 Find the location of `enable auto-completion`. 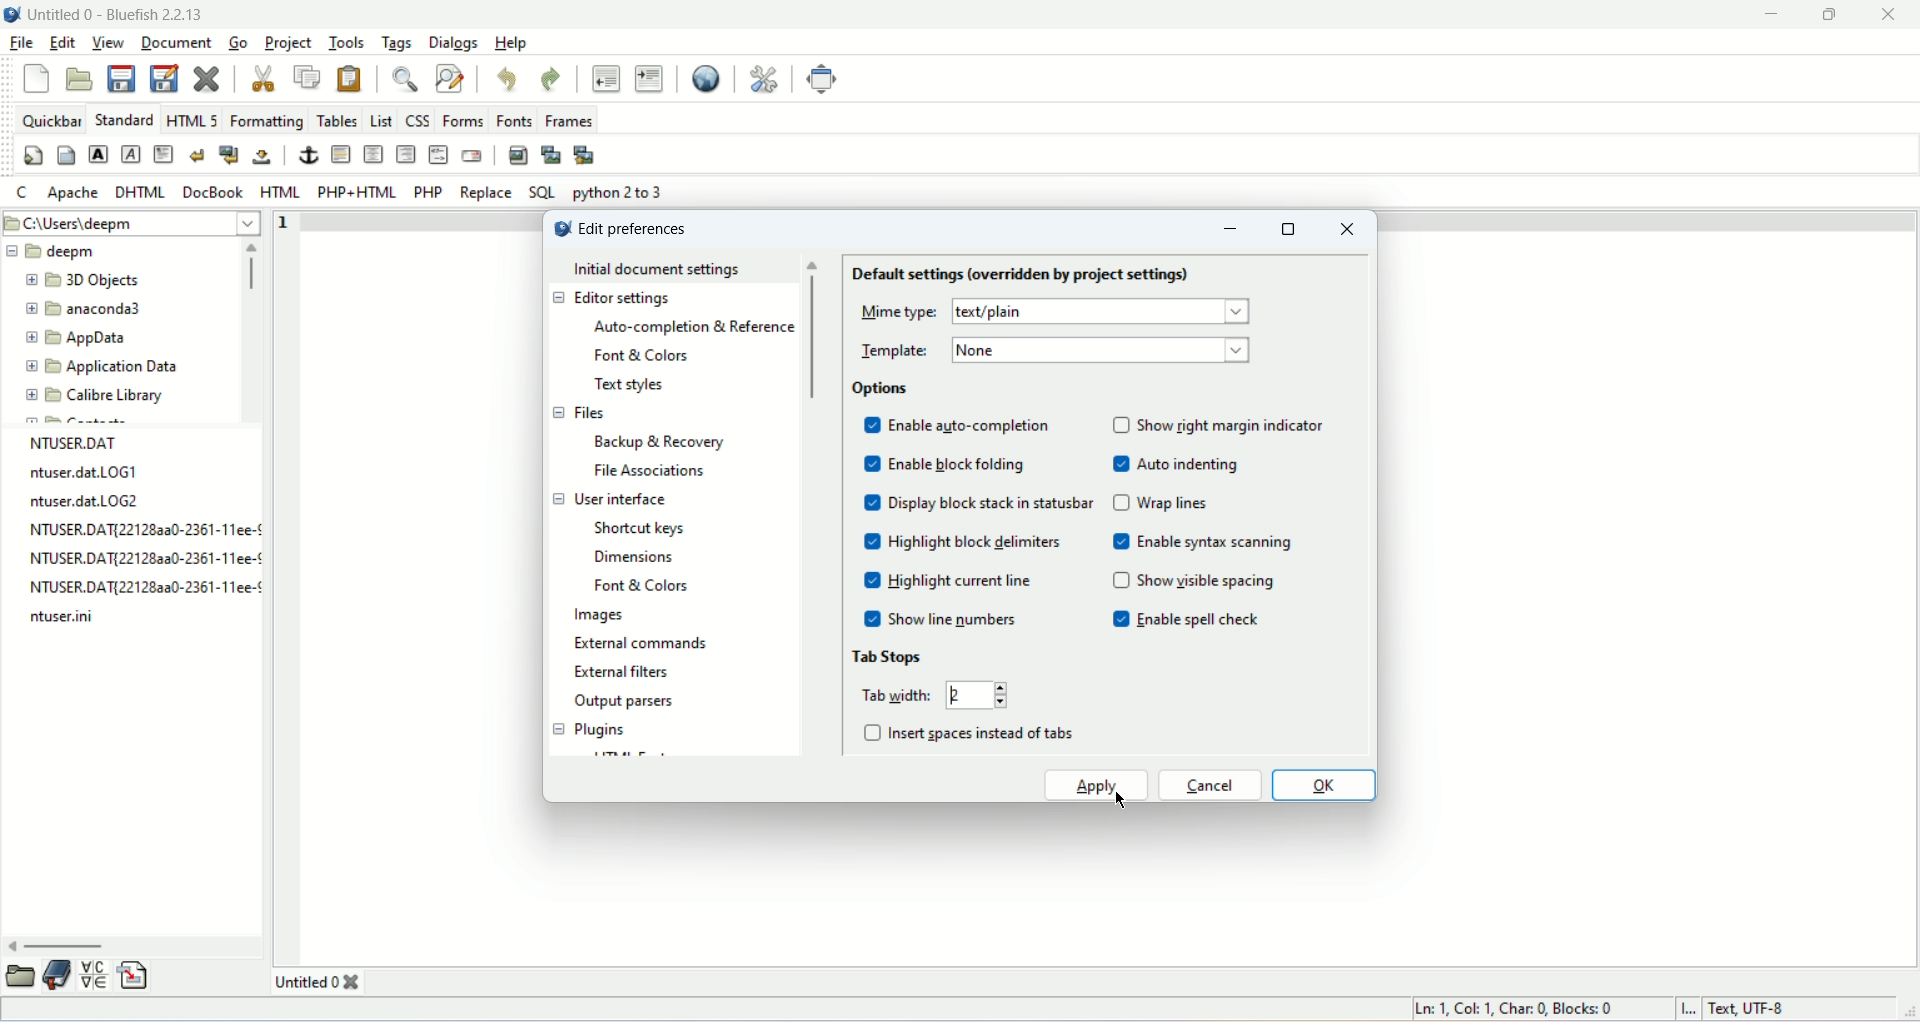

enable auto-completion is located at coordinates (973, 427).